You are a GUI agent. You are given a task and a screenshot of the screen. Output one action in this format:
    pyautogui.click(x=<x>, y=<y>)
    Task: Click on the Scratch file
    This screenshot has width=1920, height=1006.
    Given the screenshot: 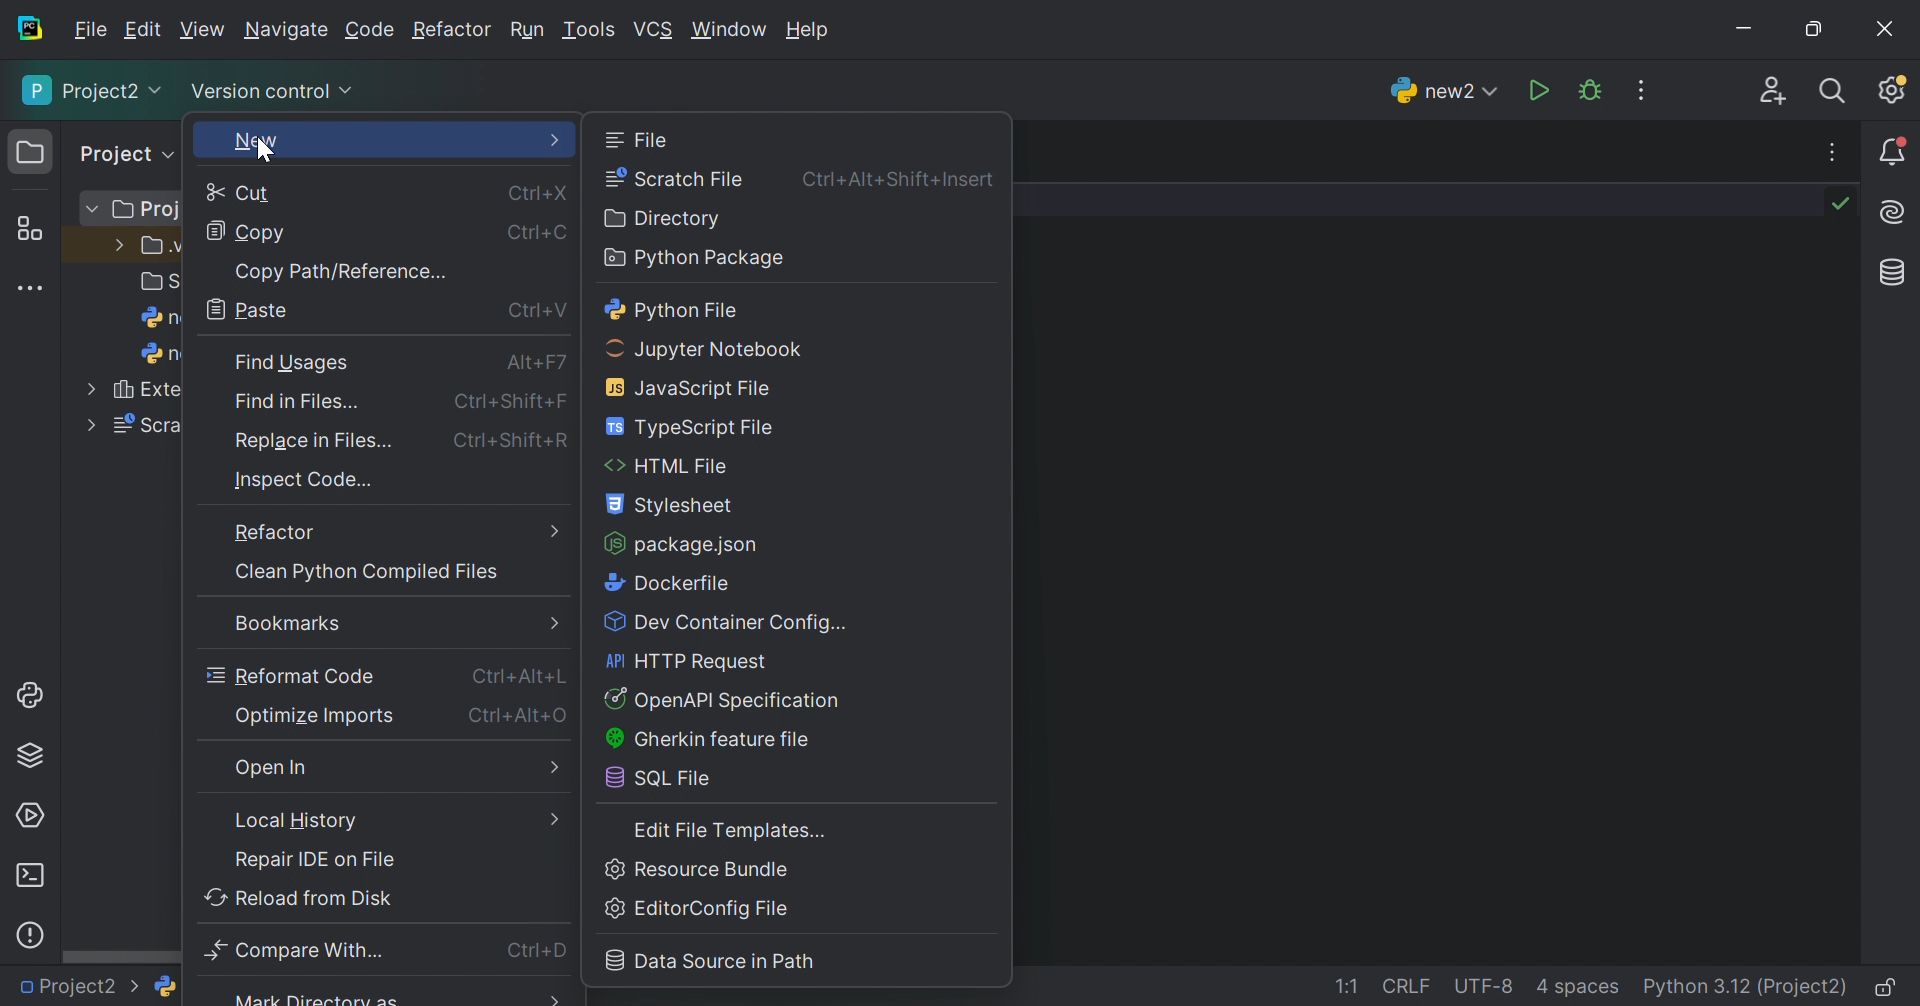 What is the action you would take?
    pyautogui.click(x=677, y=180)
    